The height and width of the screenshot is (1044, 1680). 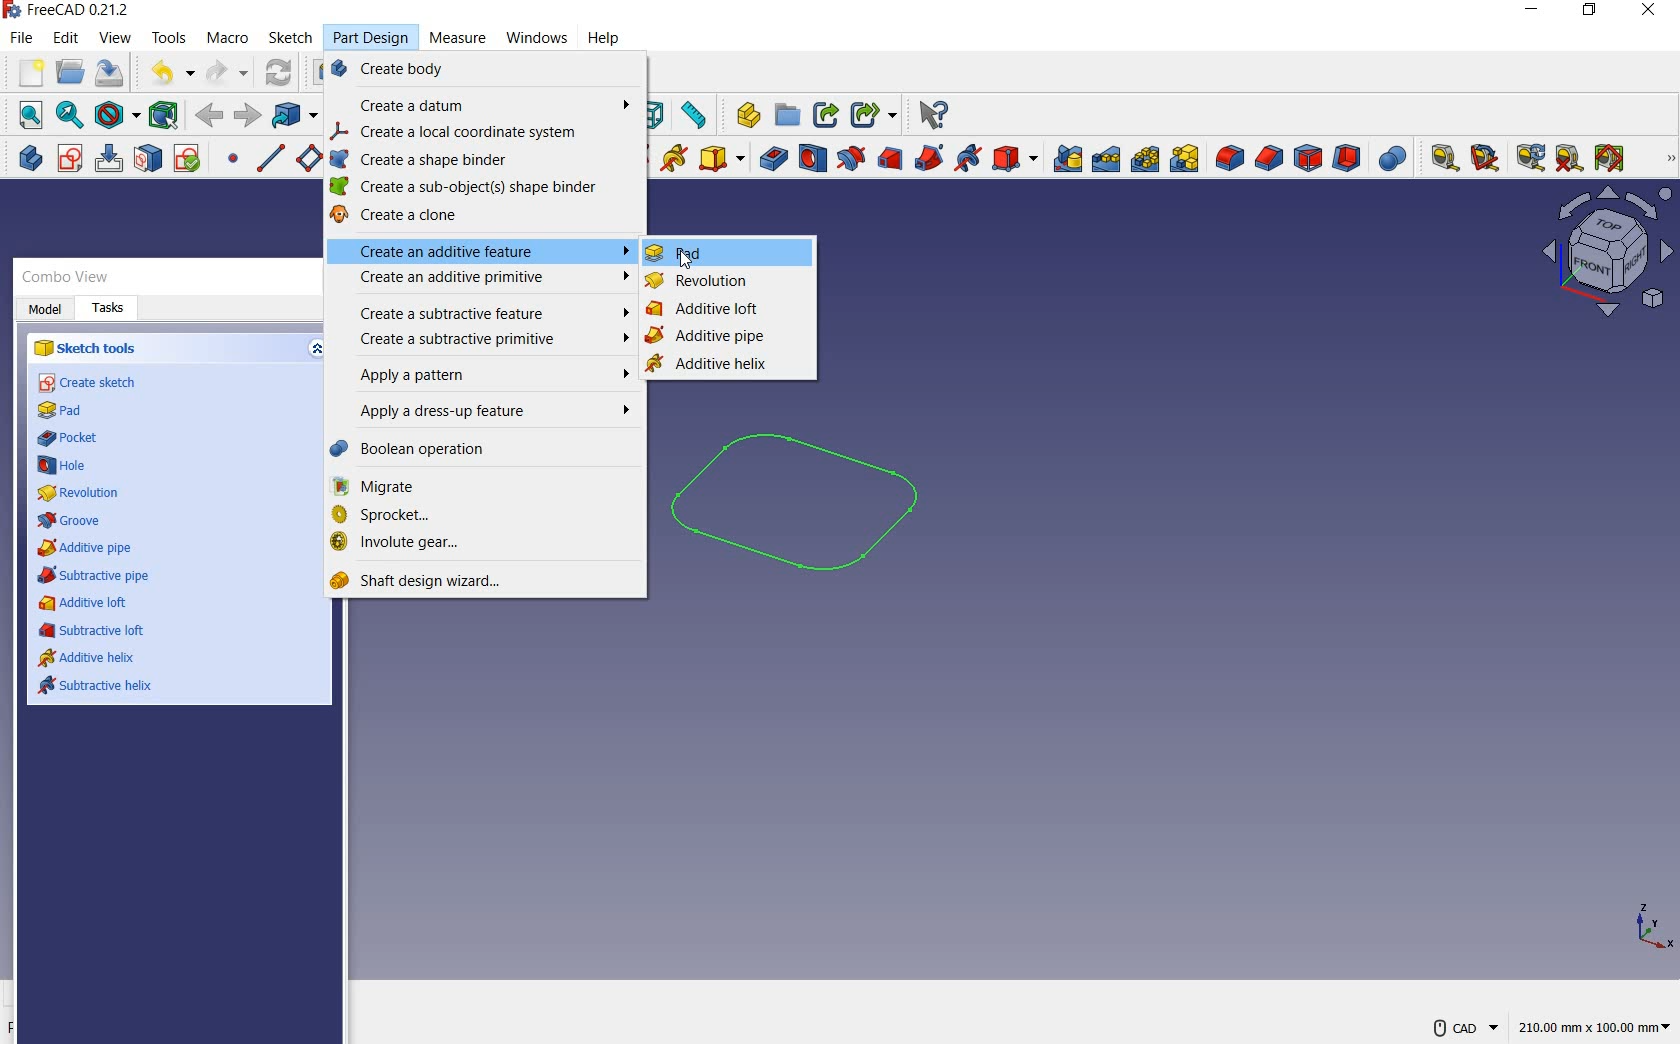 I want to click on undo, so click(x=171, y=73).